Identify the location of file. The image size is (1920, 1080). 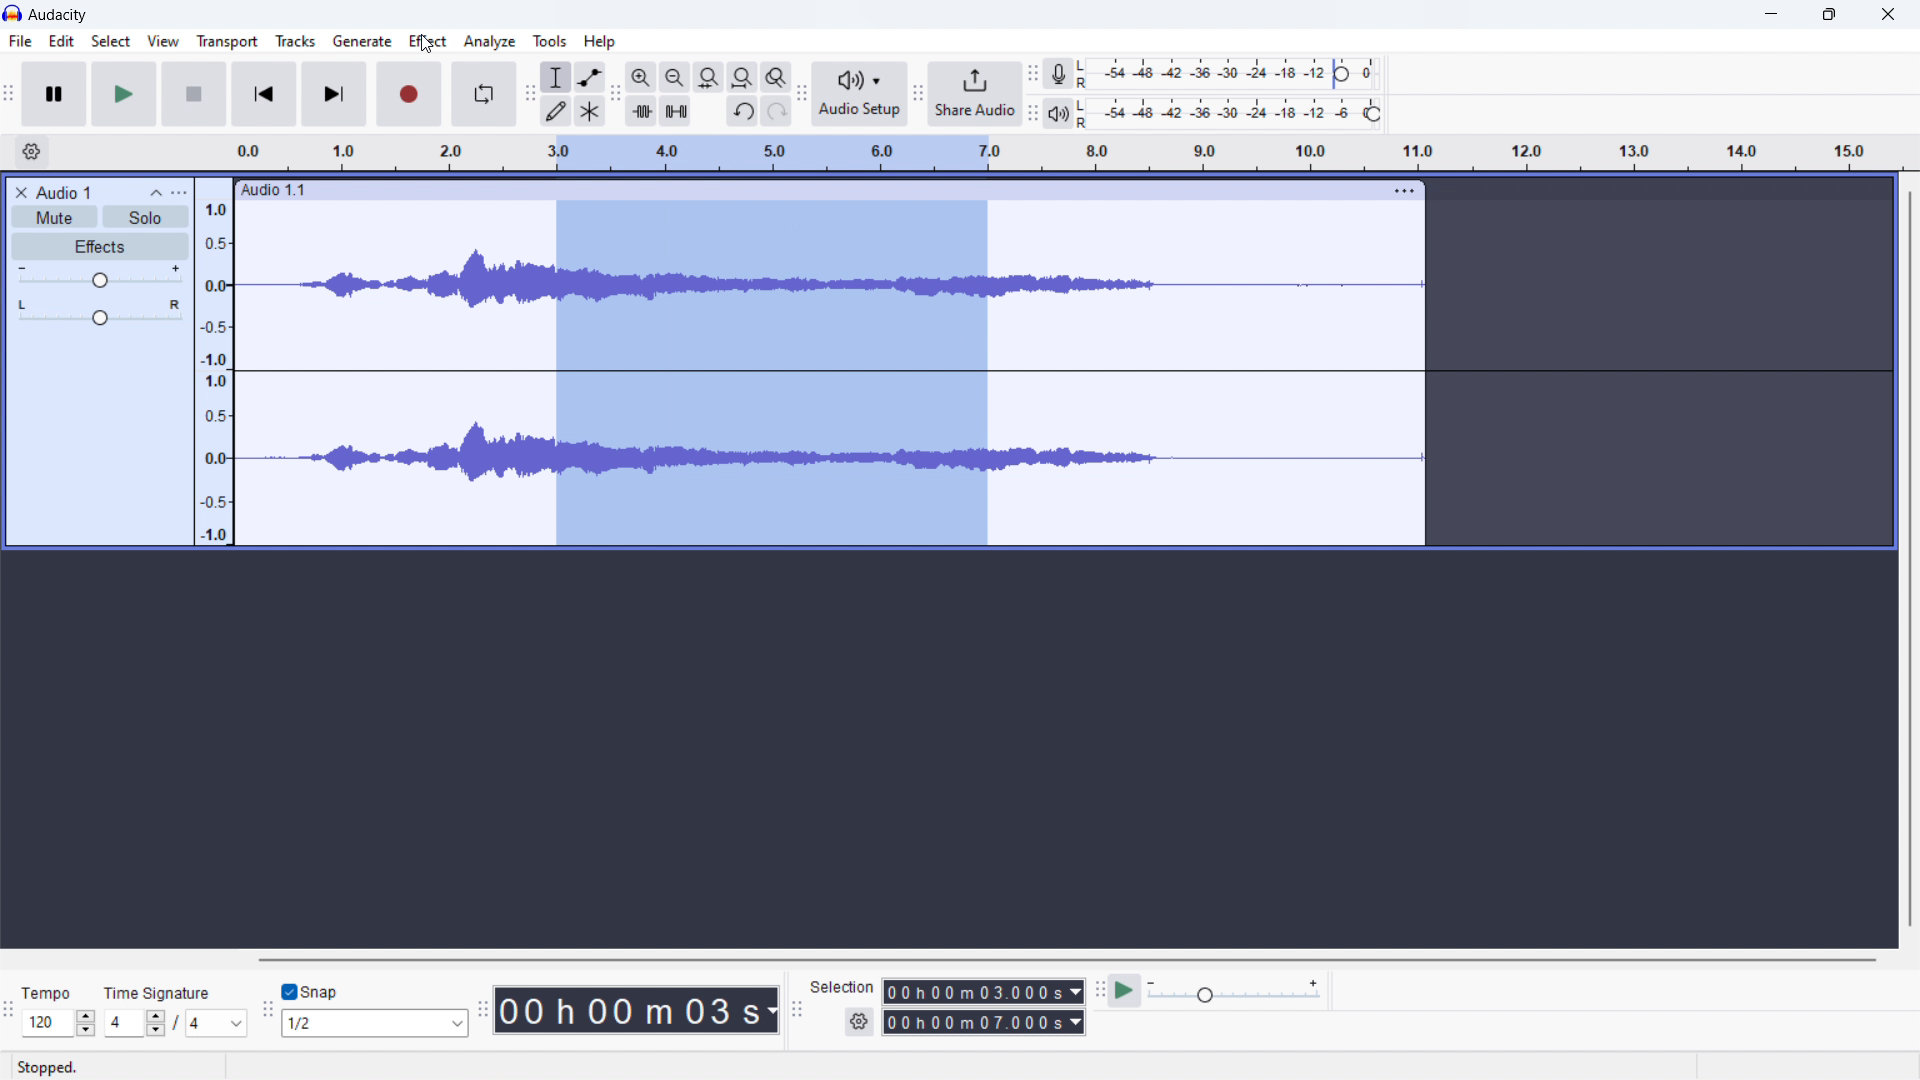
(21, 41).